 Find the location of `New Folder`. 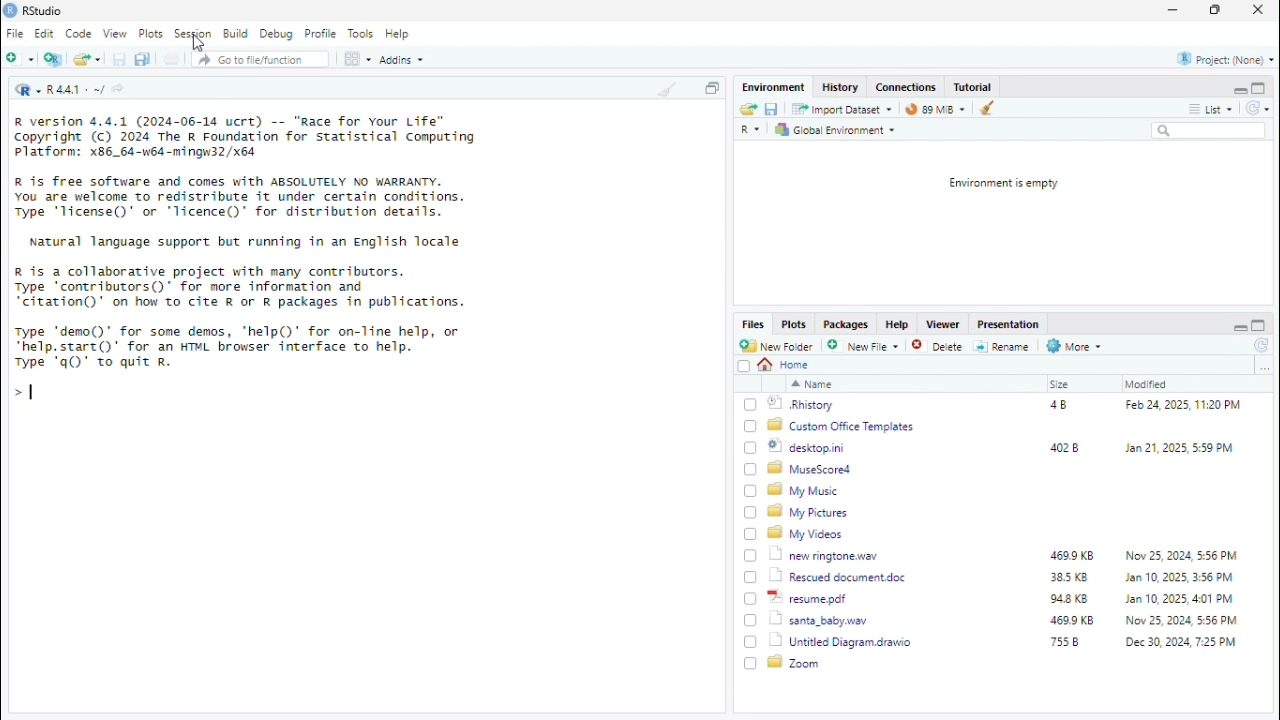

New Folder is located at coordinates (778, 346).